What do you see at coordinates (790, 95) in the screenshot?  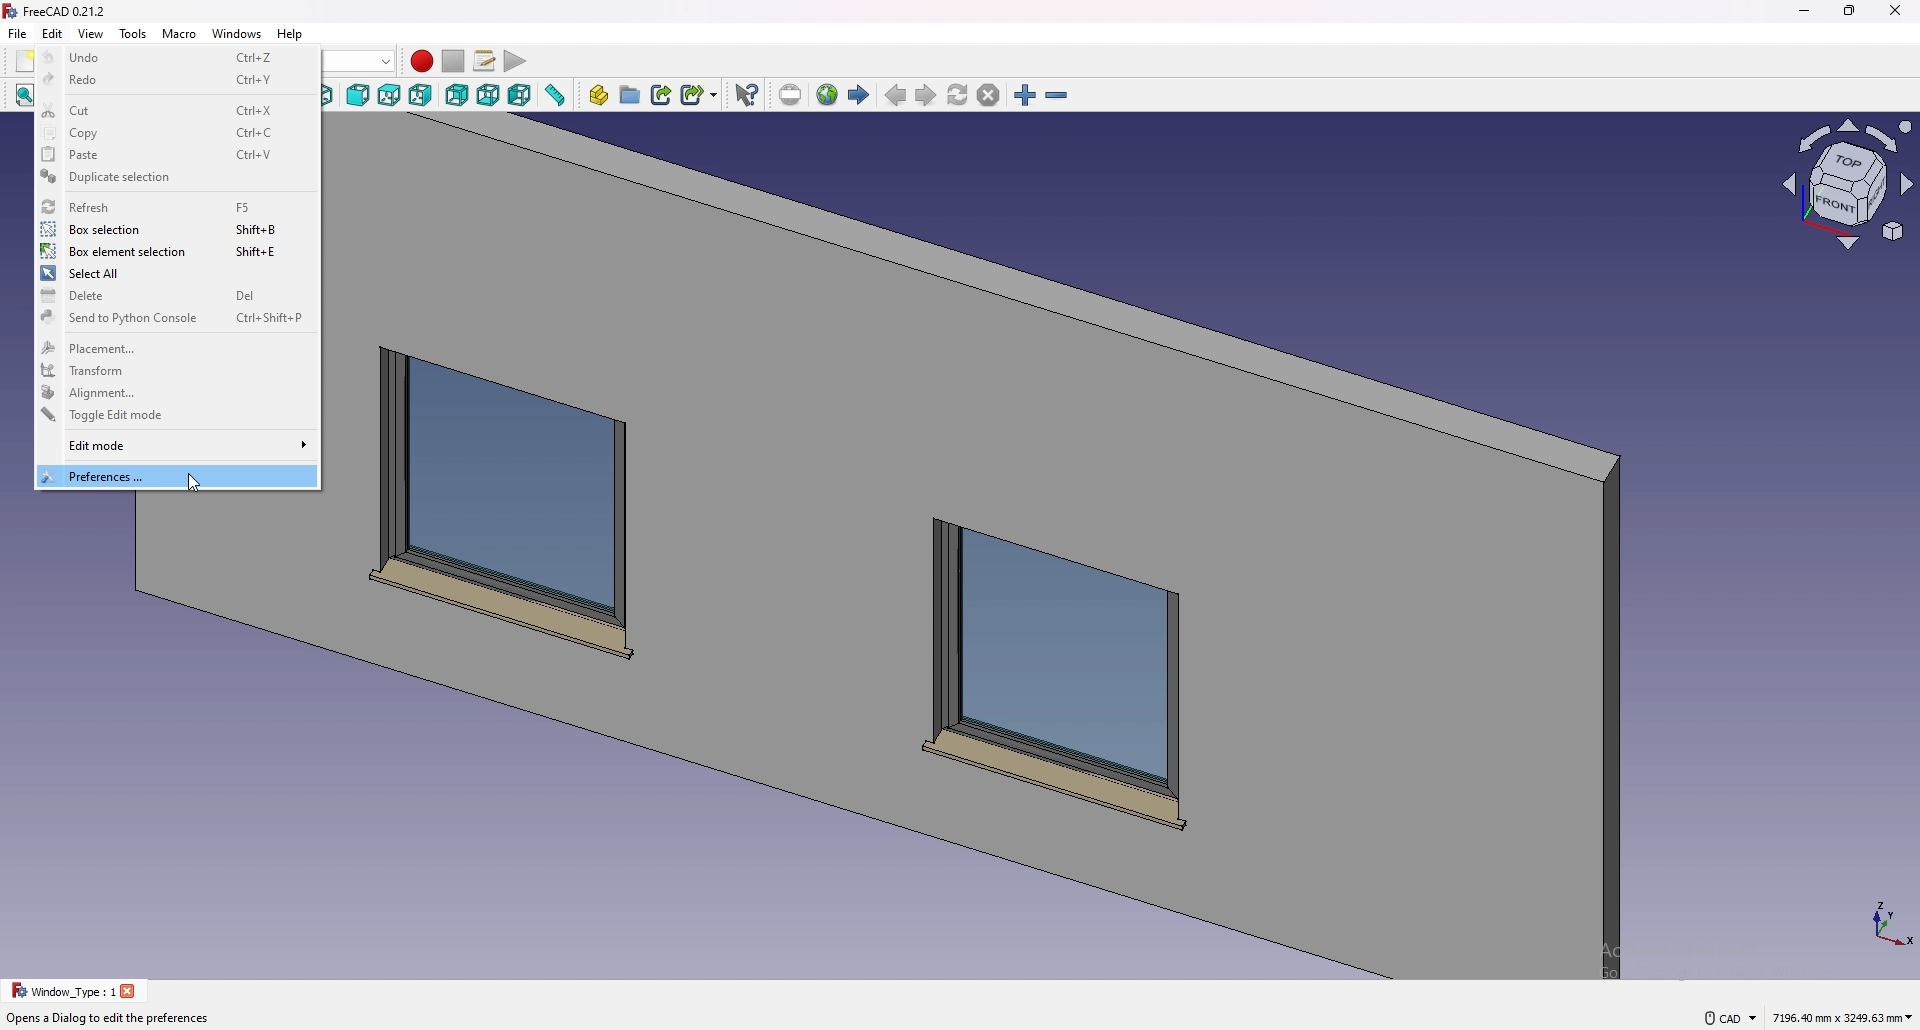 I see `set url` at bounding box center [790, 95].